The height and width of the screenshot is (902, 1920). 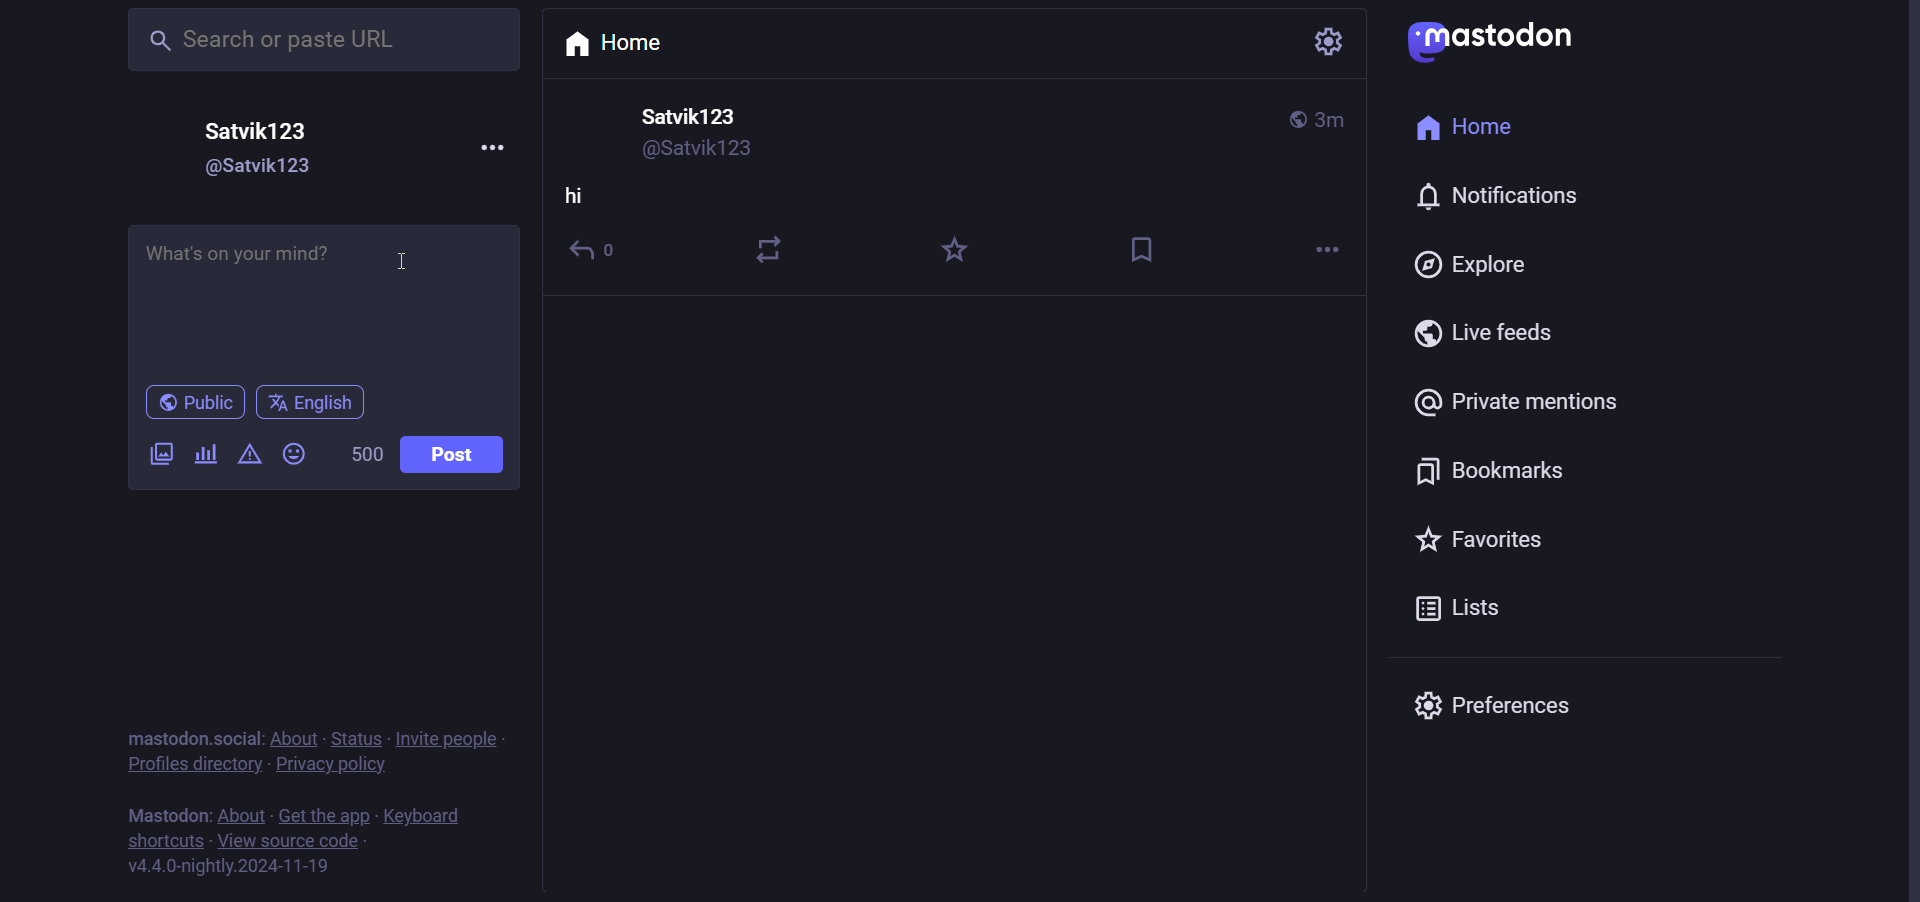 I want to click on last modified, so click(x=1332, y=120).